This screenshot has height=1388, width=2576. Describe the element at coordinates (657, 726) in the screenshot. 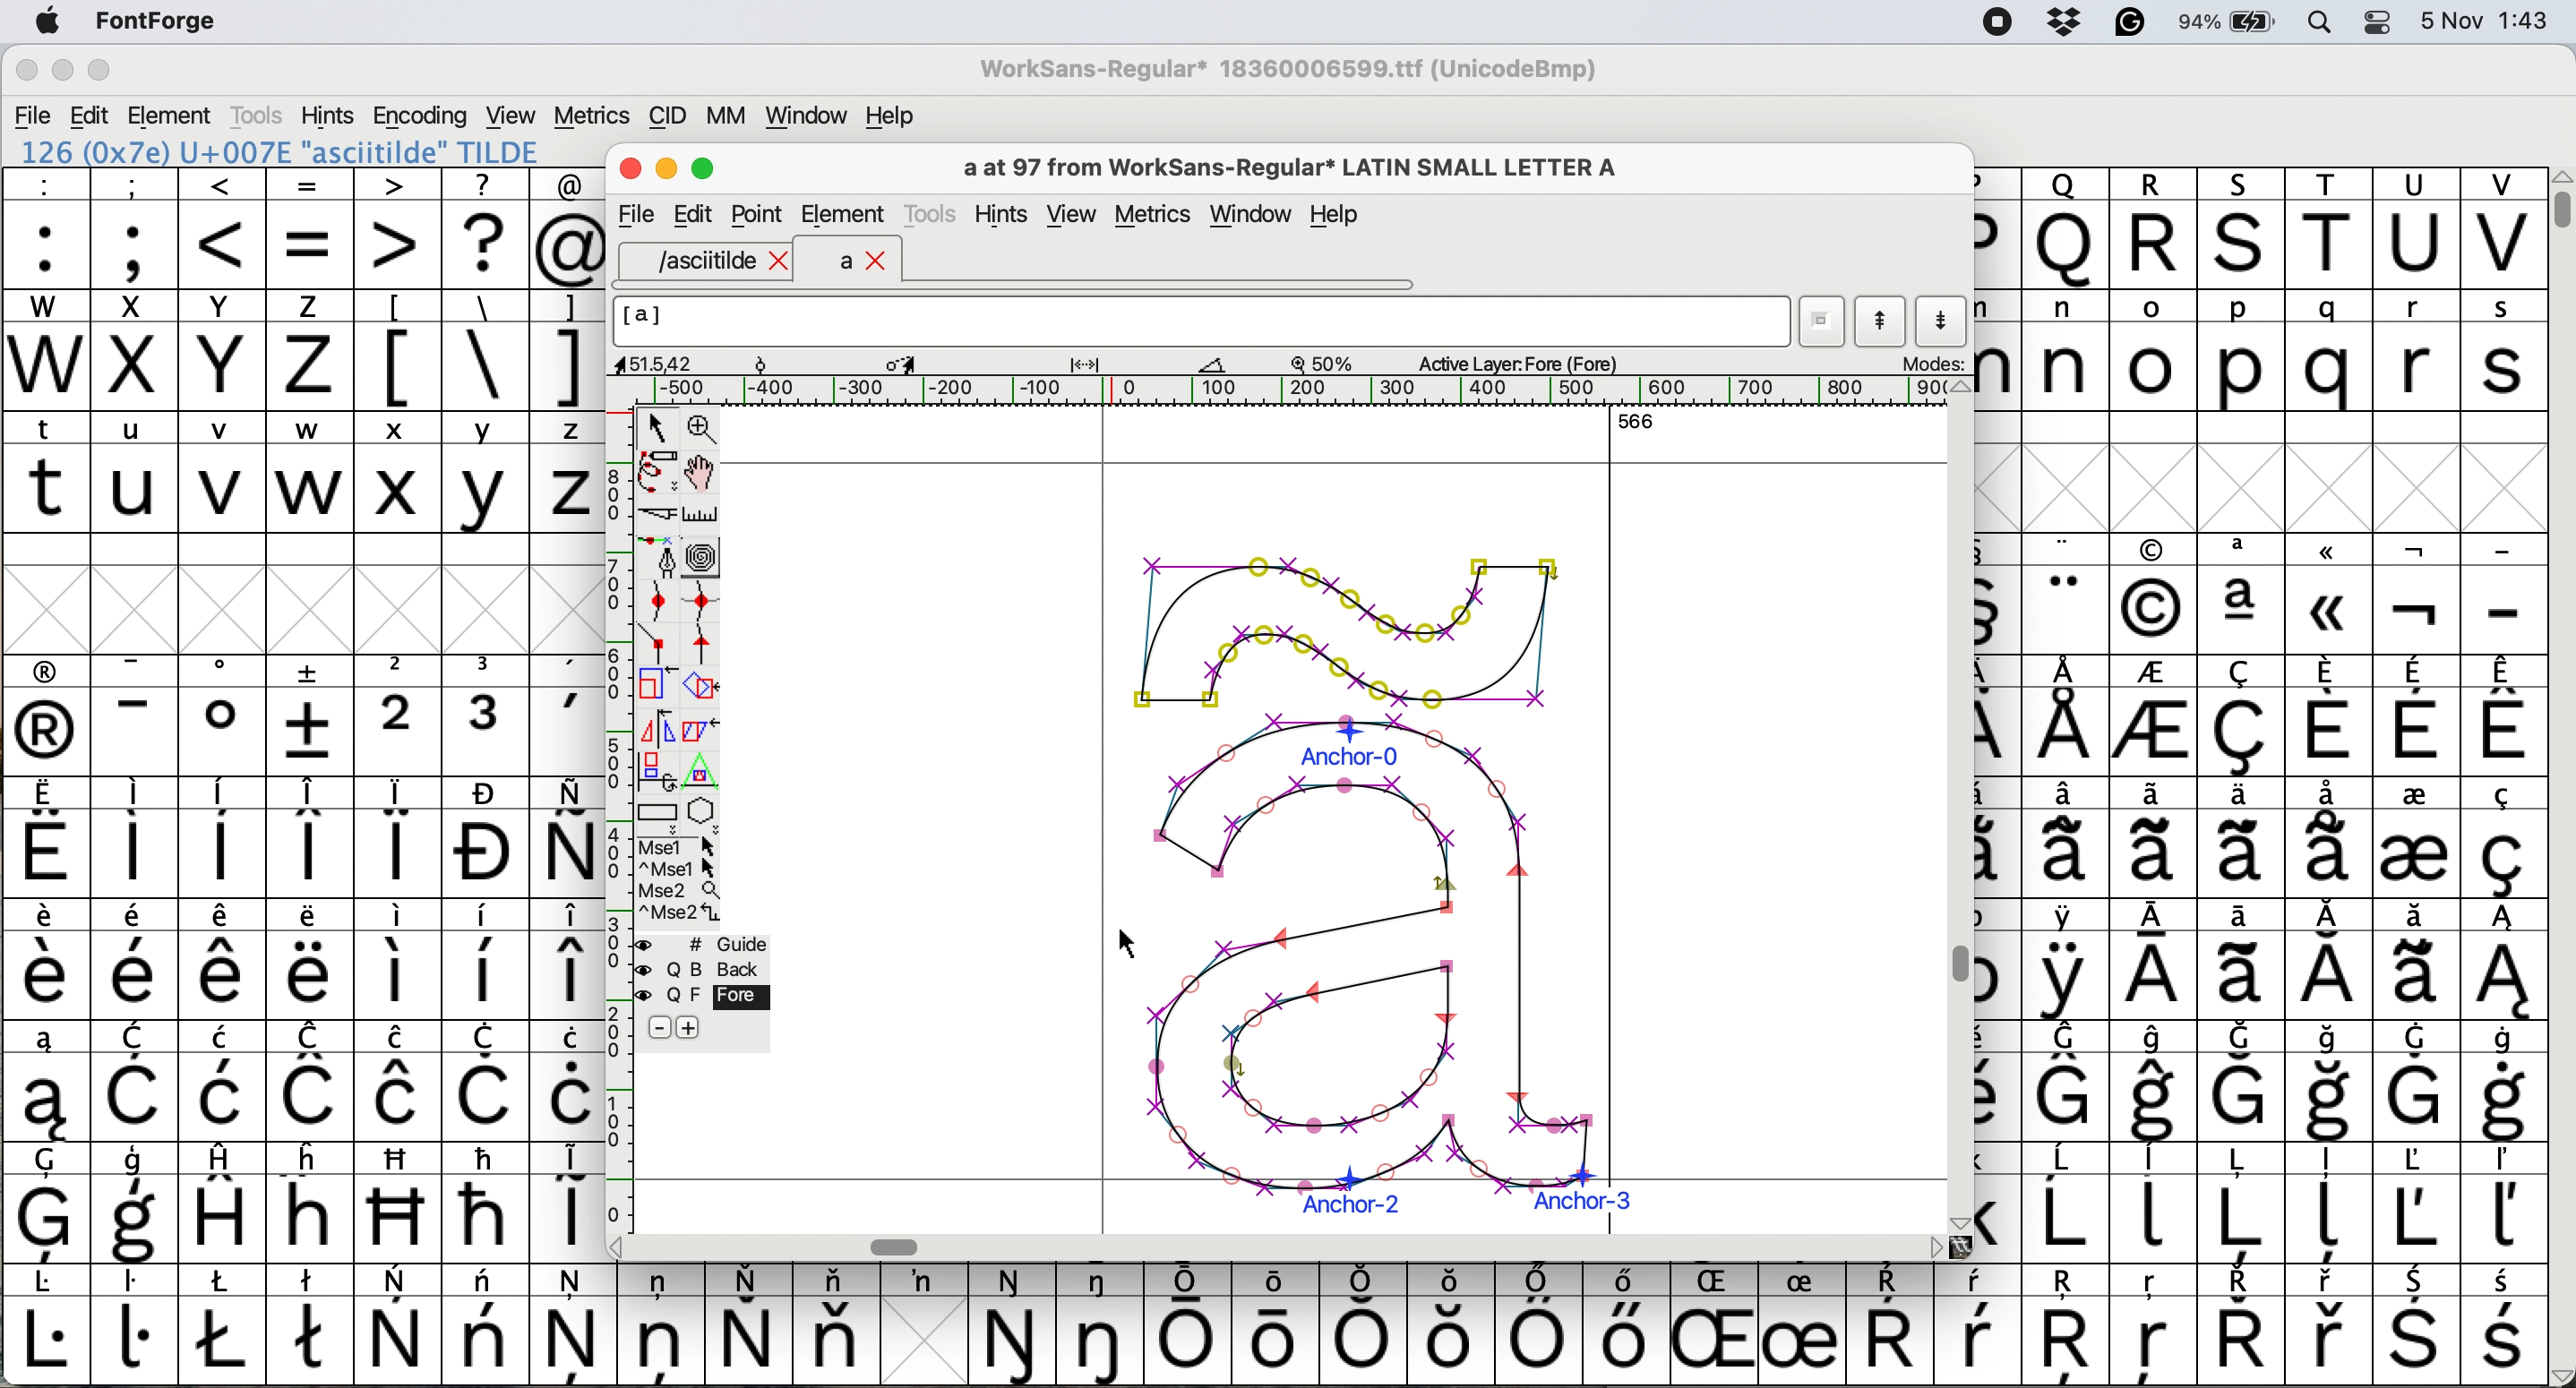

I see `flip selection` at that location.